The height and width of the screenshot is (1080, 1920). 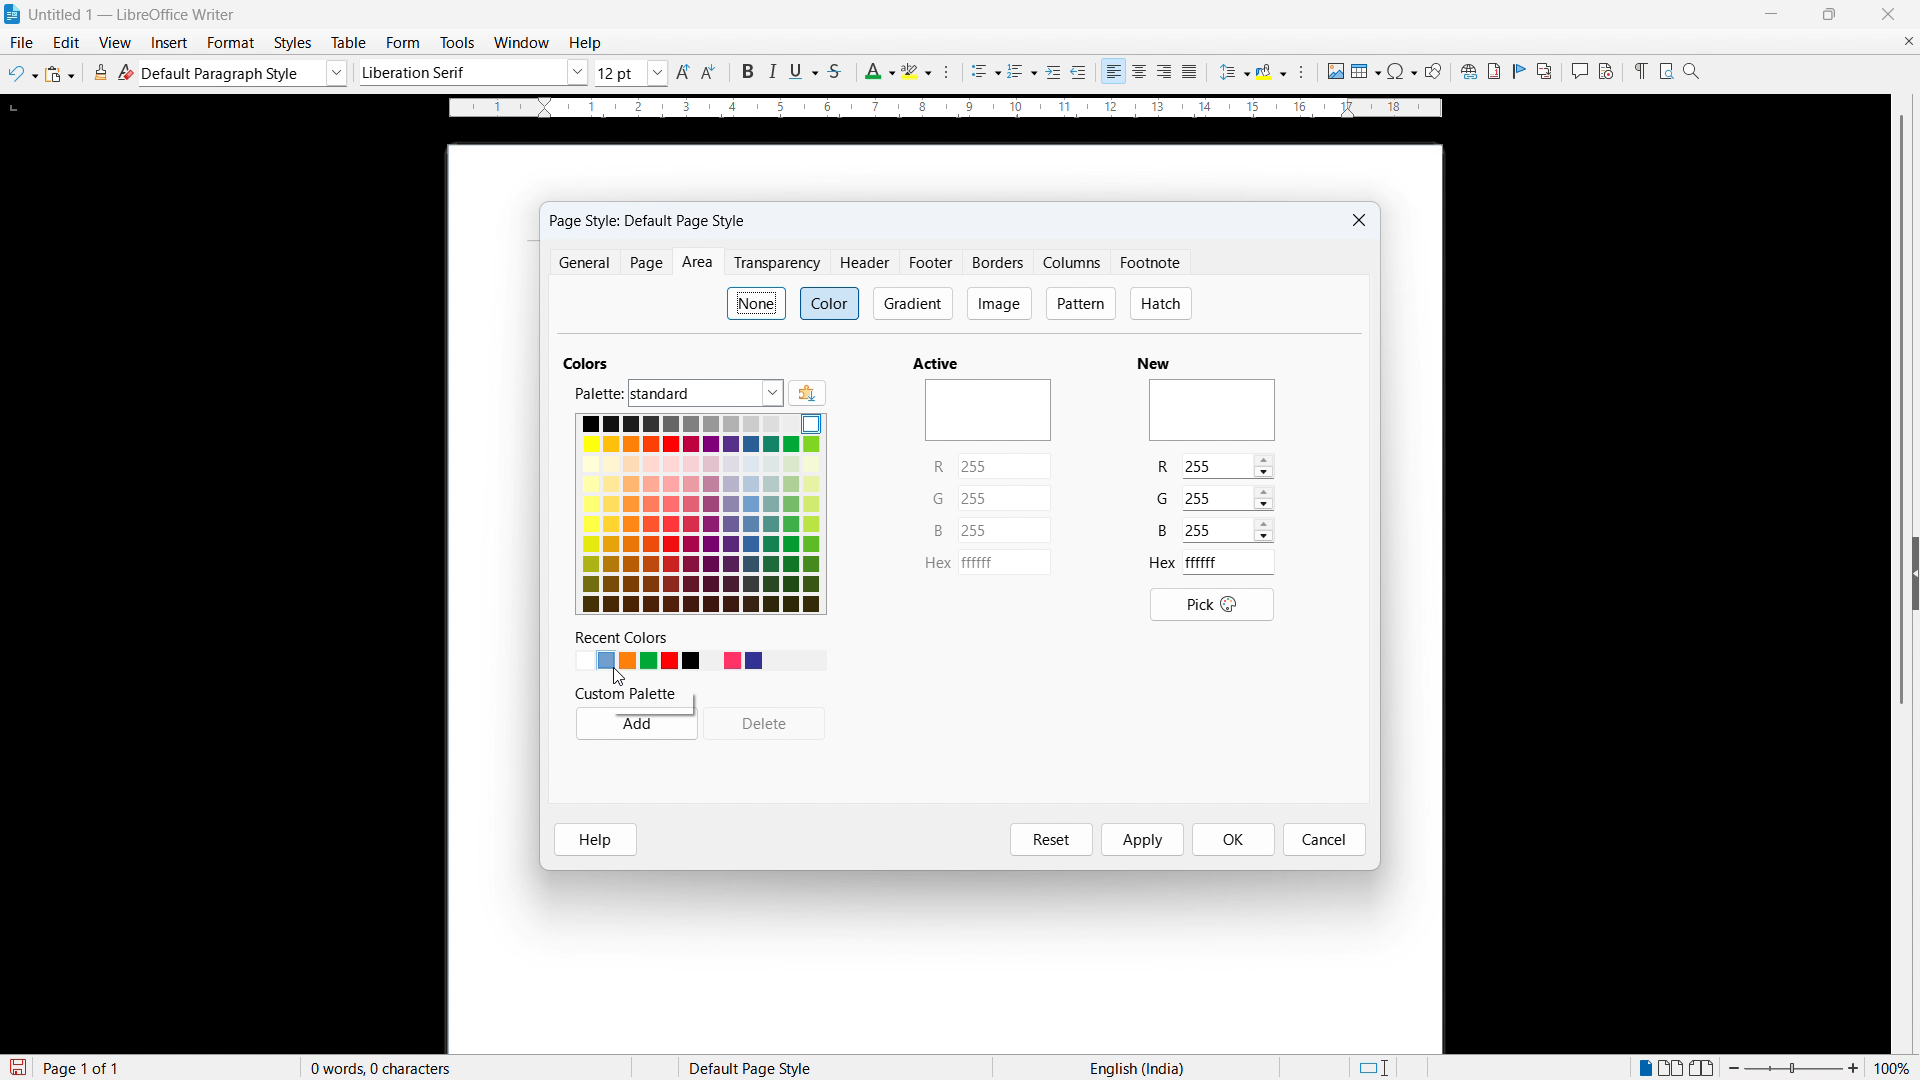 What do you see at coordinates (945, 108) in the screenshot?
I see `Ruler ` at bounding box center [945, 108].